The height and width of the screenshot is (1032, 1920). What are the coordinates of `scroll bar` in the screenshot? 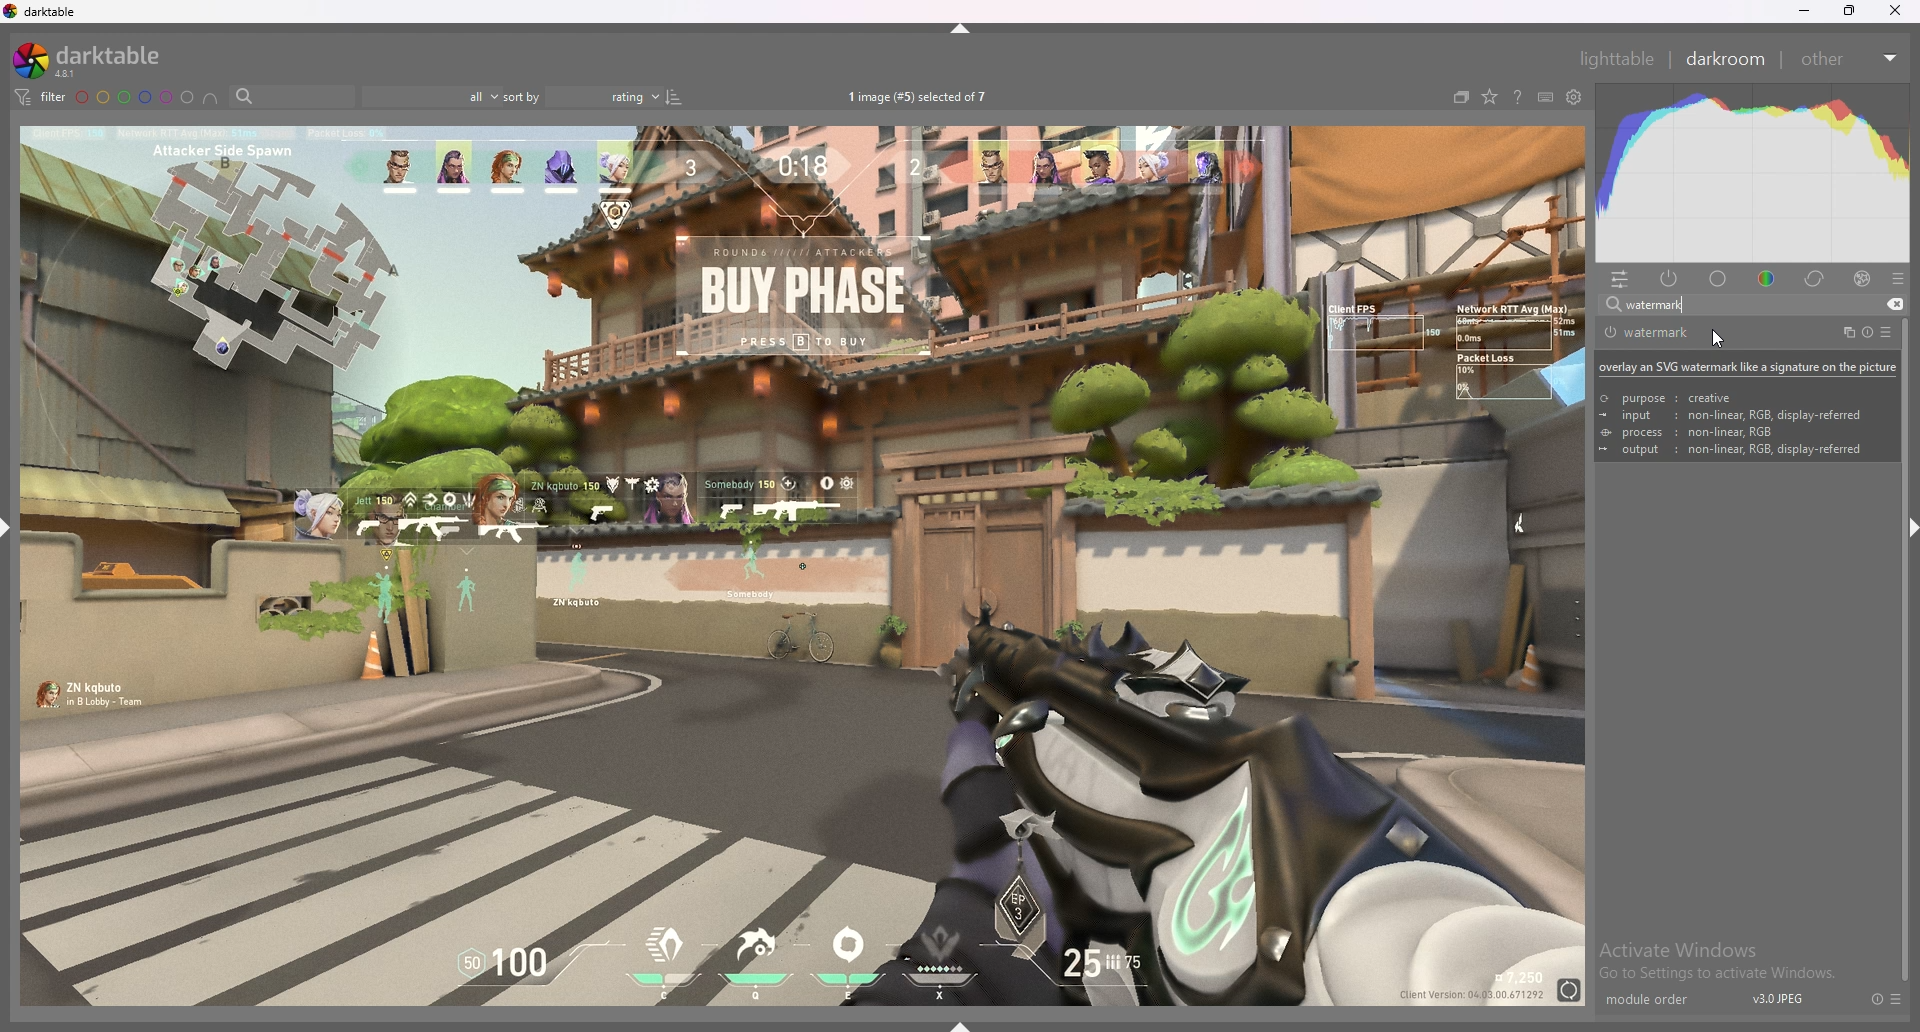 It's located at (1900, 763).